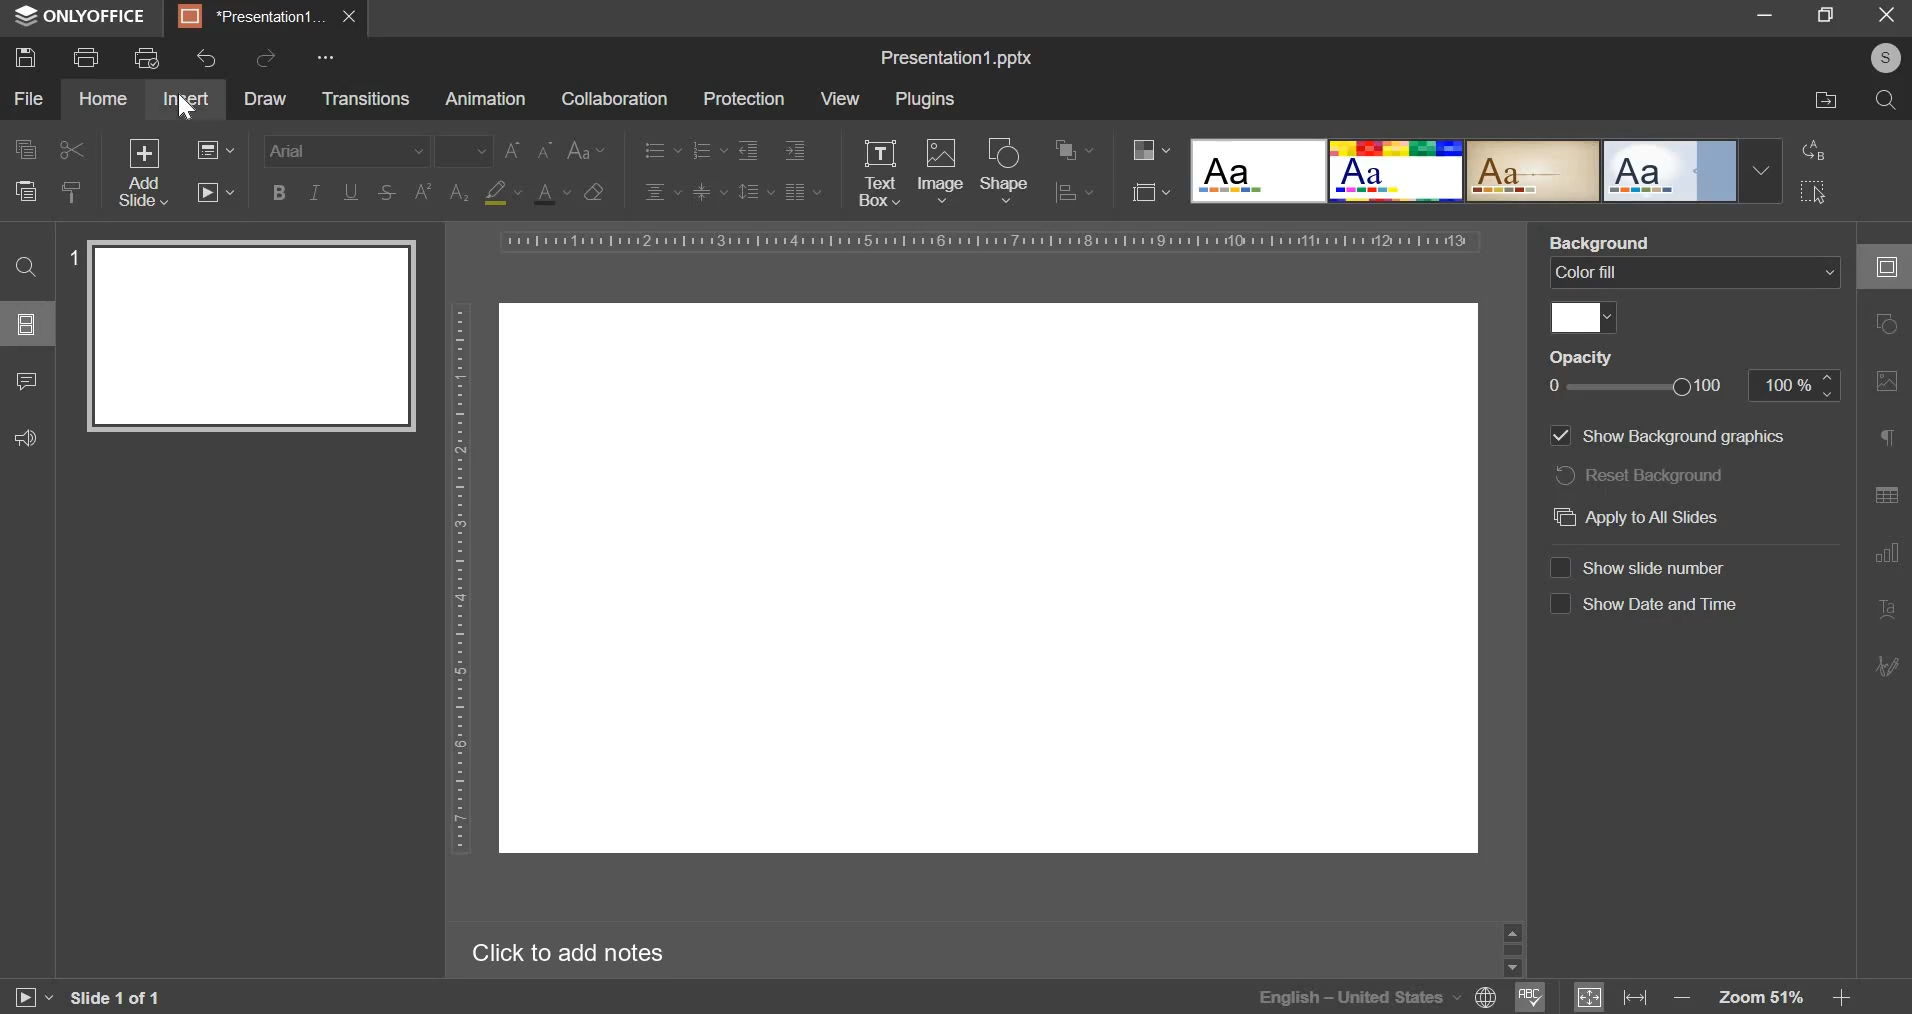 The width and height of the screenshot is (1912, 1014). What do you see at coordinates (463, 567) in the screenshot?
I see `vertical scale` at bounding box center [463, 567].